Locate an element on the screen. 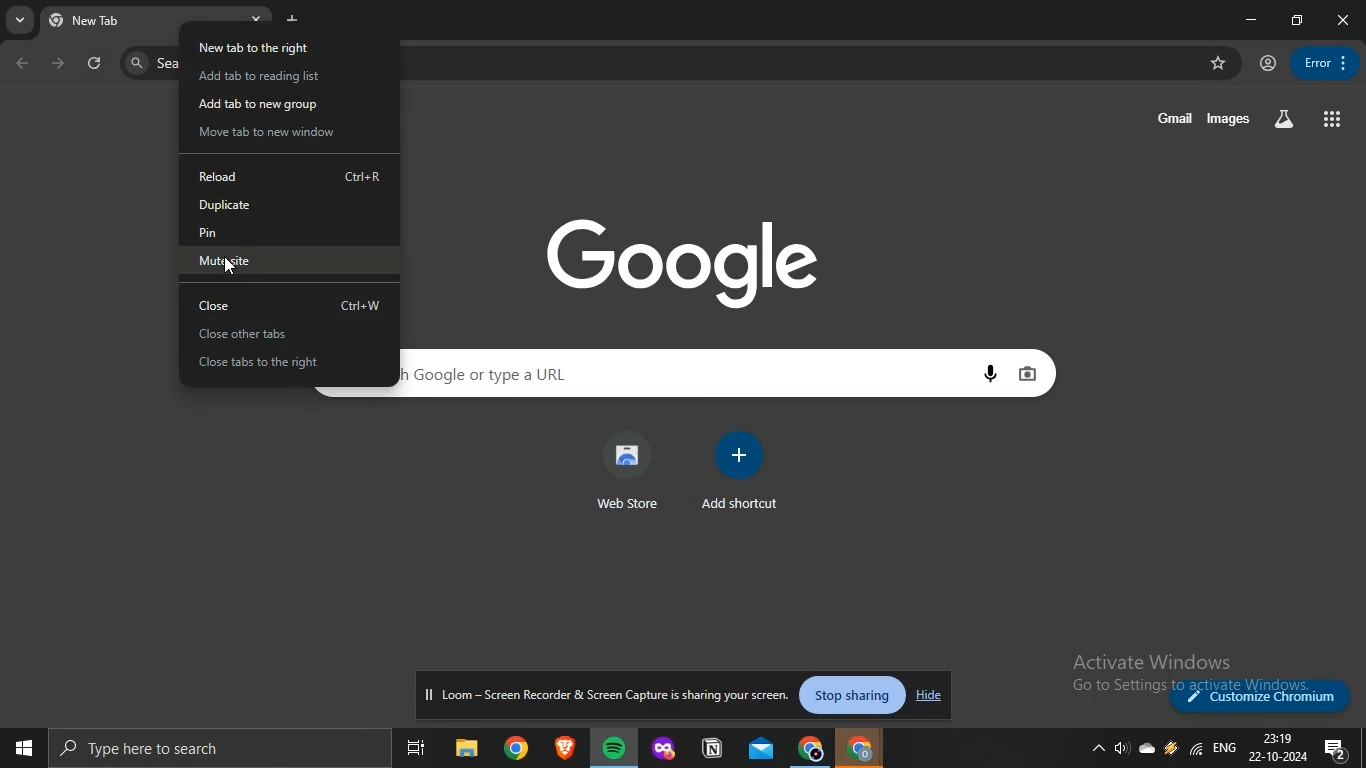  google chrome is located at coordinates (862, 749).